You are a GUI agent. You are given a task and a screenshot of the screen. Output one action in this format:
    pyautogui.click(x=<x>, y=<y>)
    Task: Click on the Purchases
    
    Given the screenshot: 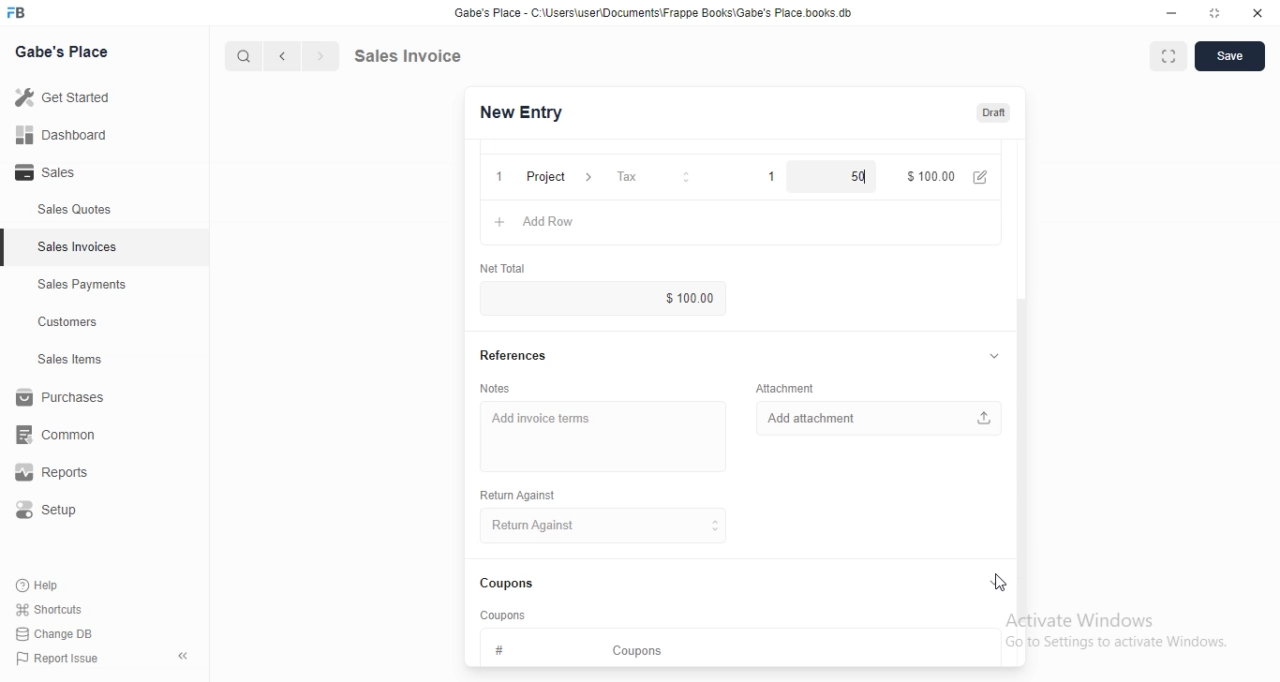 What is the action you would take?
    pyautogui.click(x=64, y=400)
    